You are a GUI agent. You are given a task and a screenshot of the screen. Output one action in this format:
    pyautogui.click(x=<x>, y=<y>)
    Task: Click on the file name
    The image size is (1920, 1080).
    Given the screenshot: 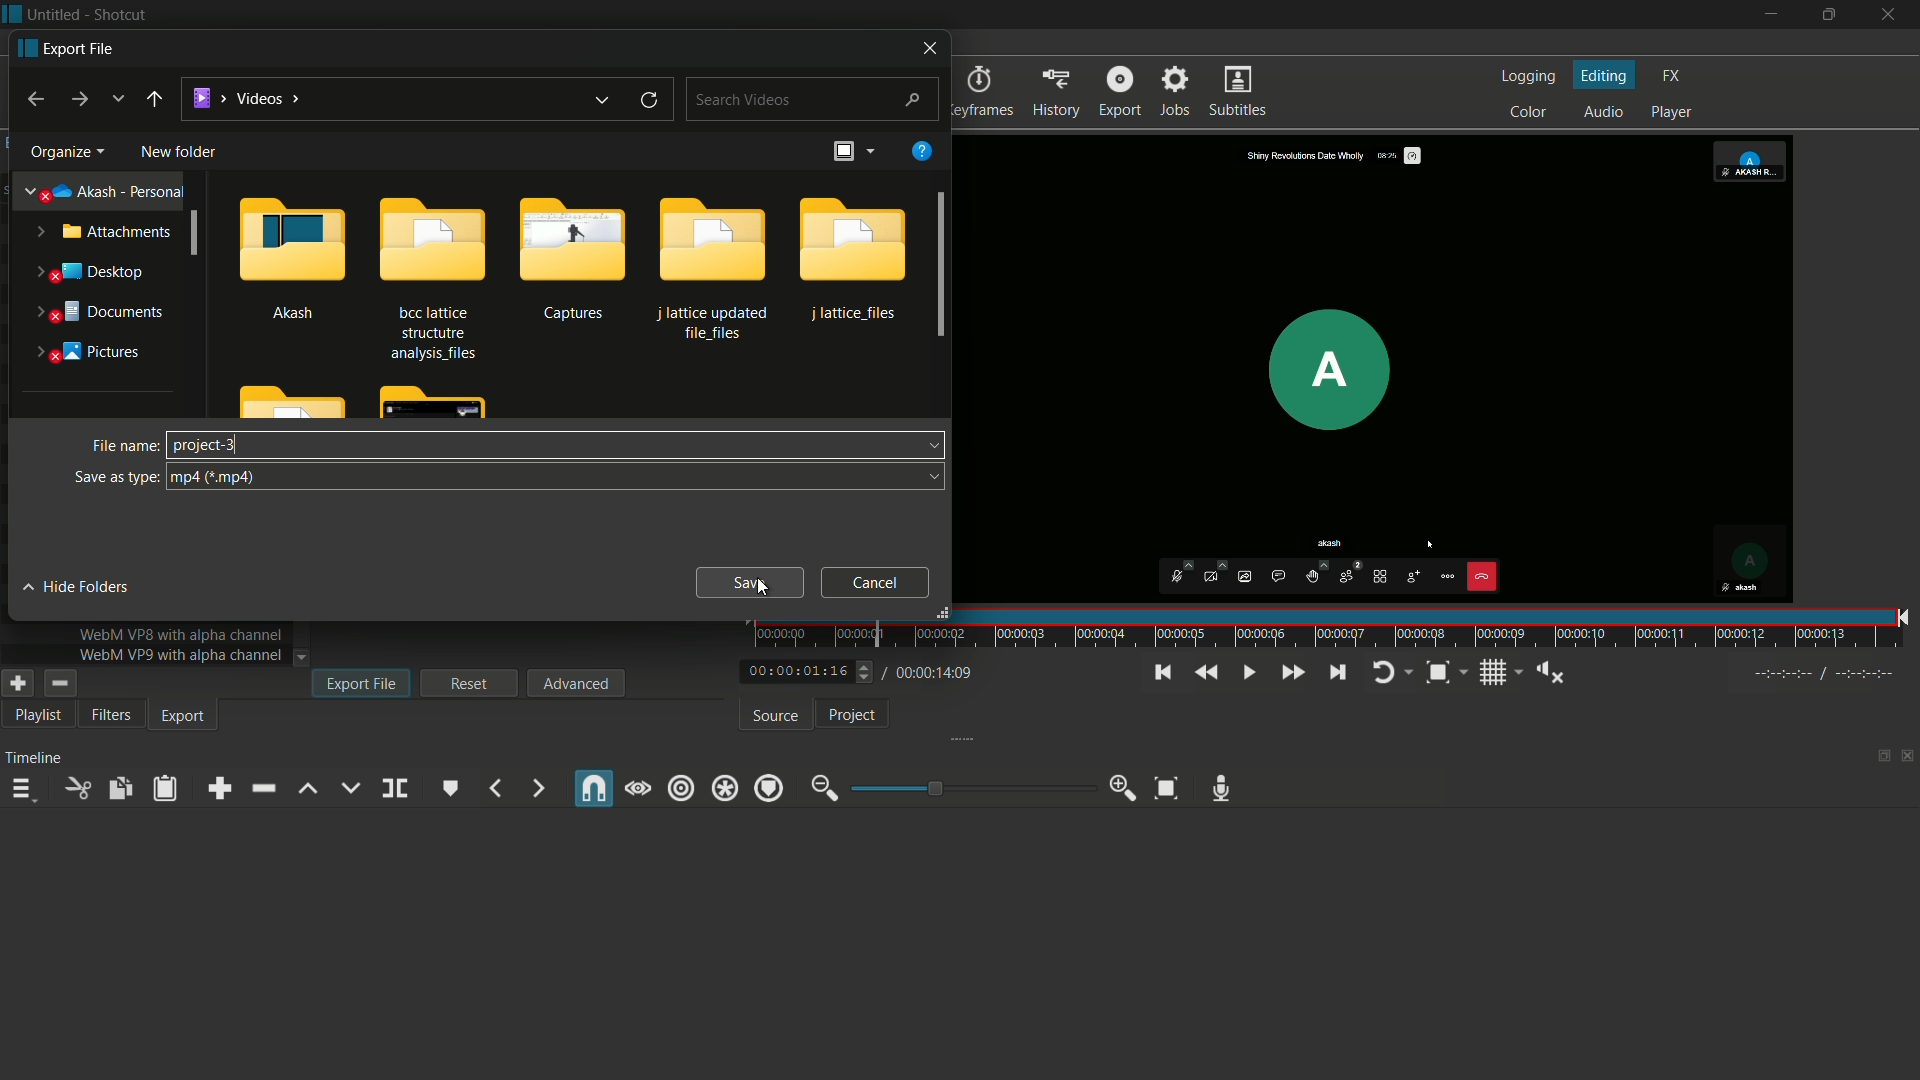 What is the action you would take?
    pyautogui.click(x=122, y=446)
    